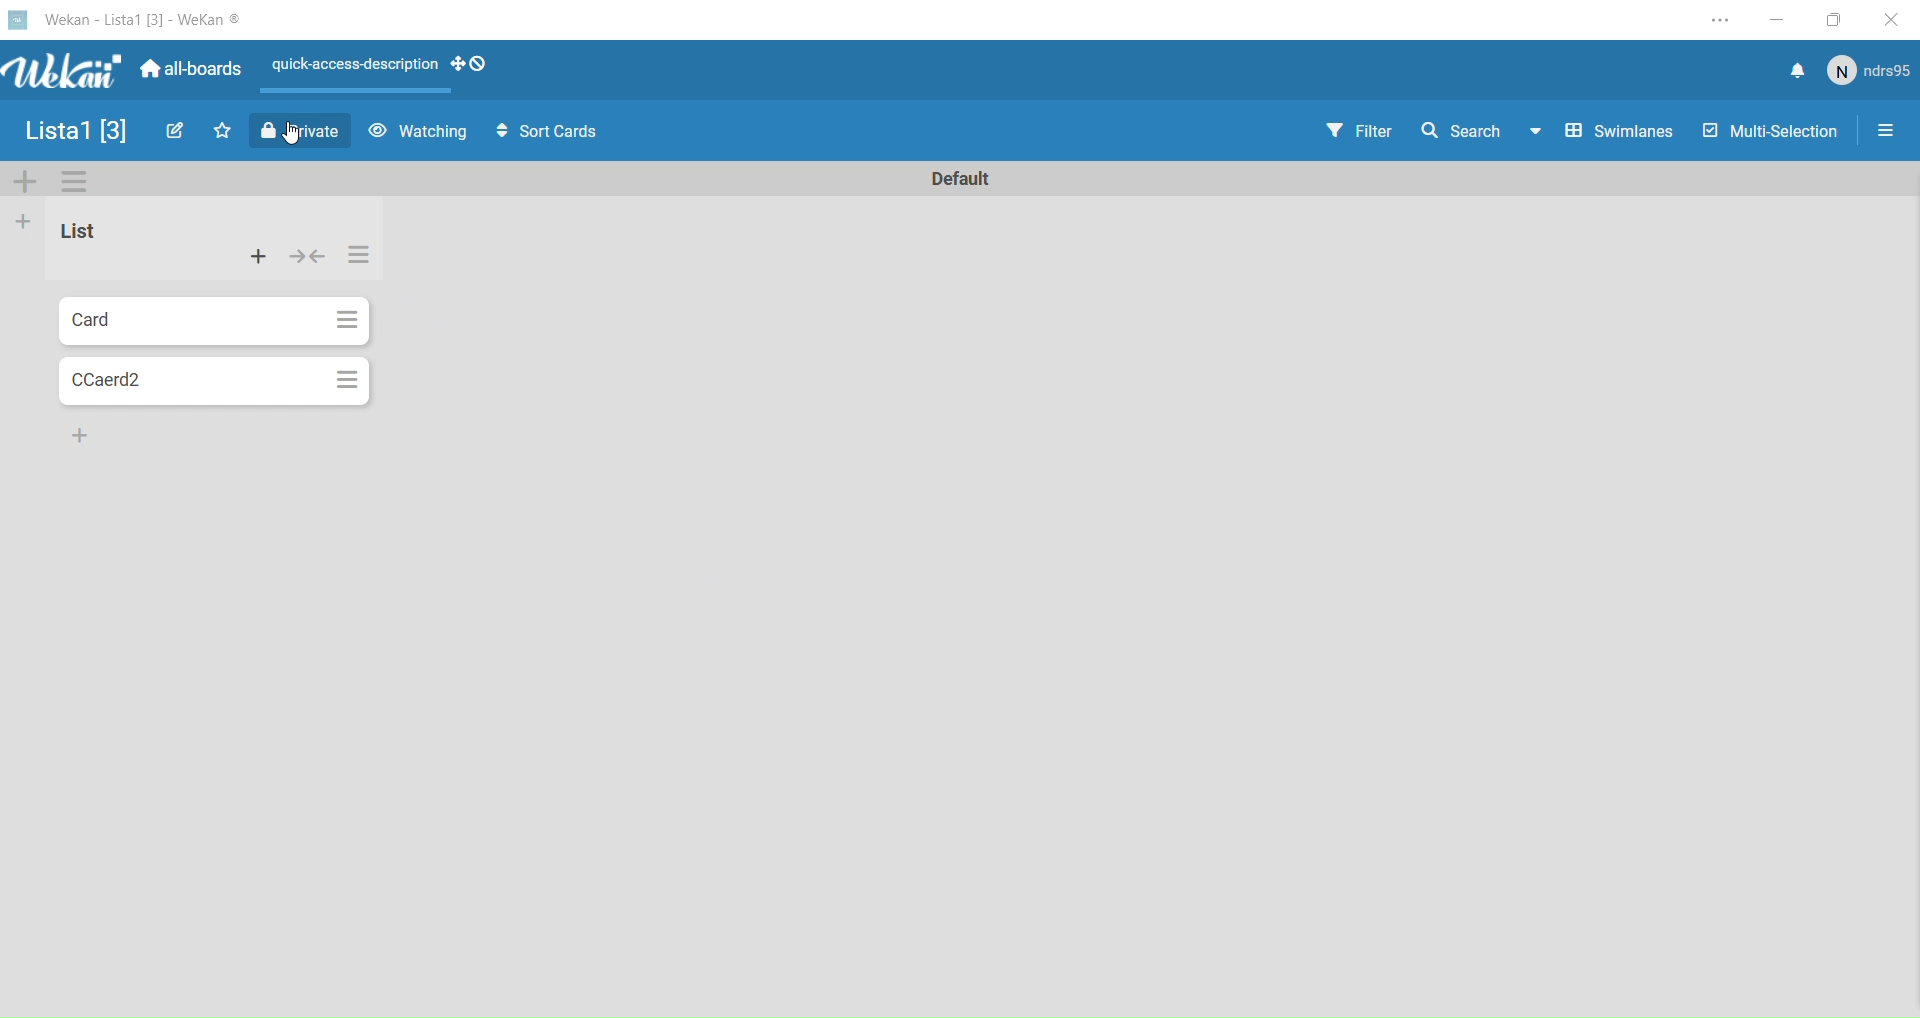  Describe the element at coordinates (301, 133) in the screenshot. I see `Private` at that location.